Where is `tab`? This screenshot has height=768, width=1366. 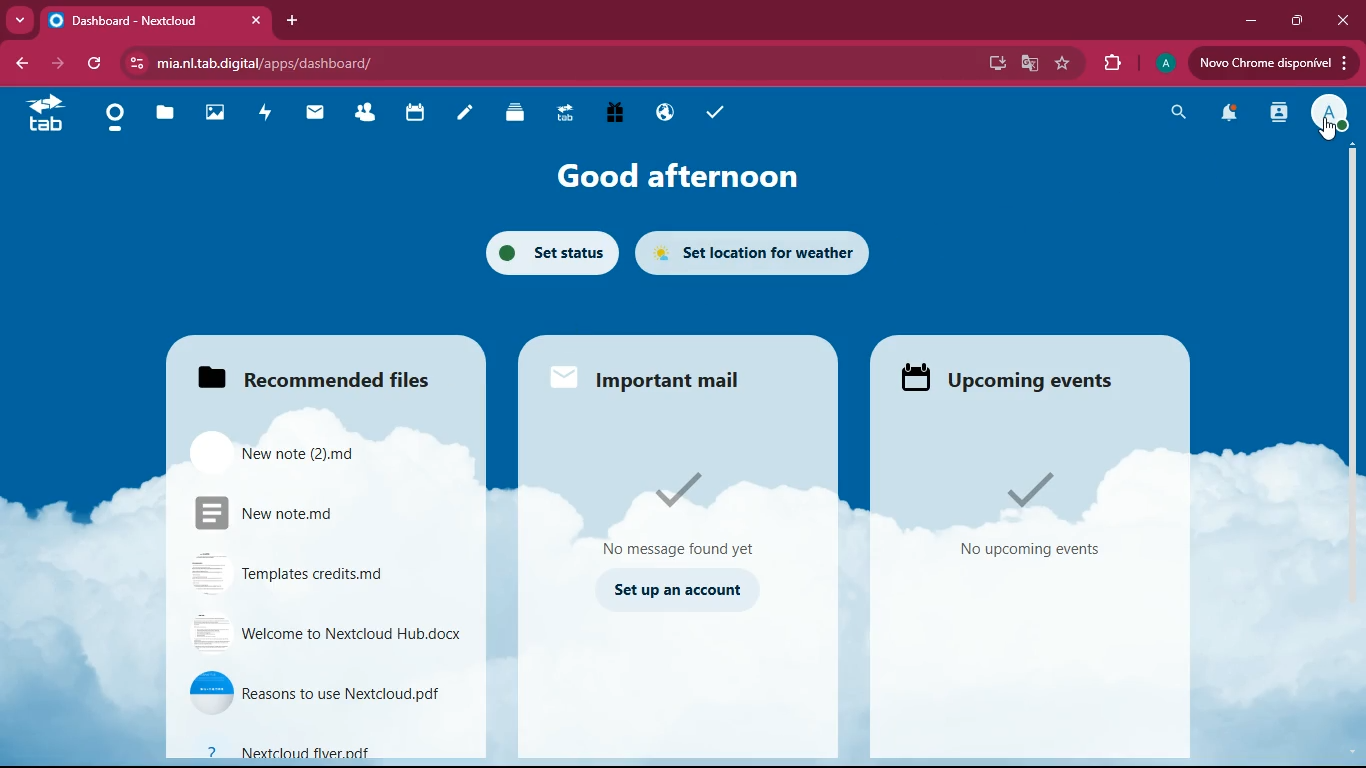 tab is located at coordinates (45, 118).